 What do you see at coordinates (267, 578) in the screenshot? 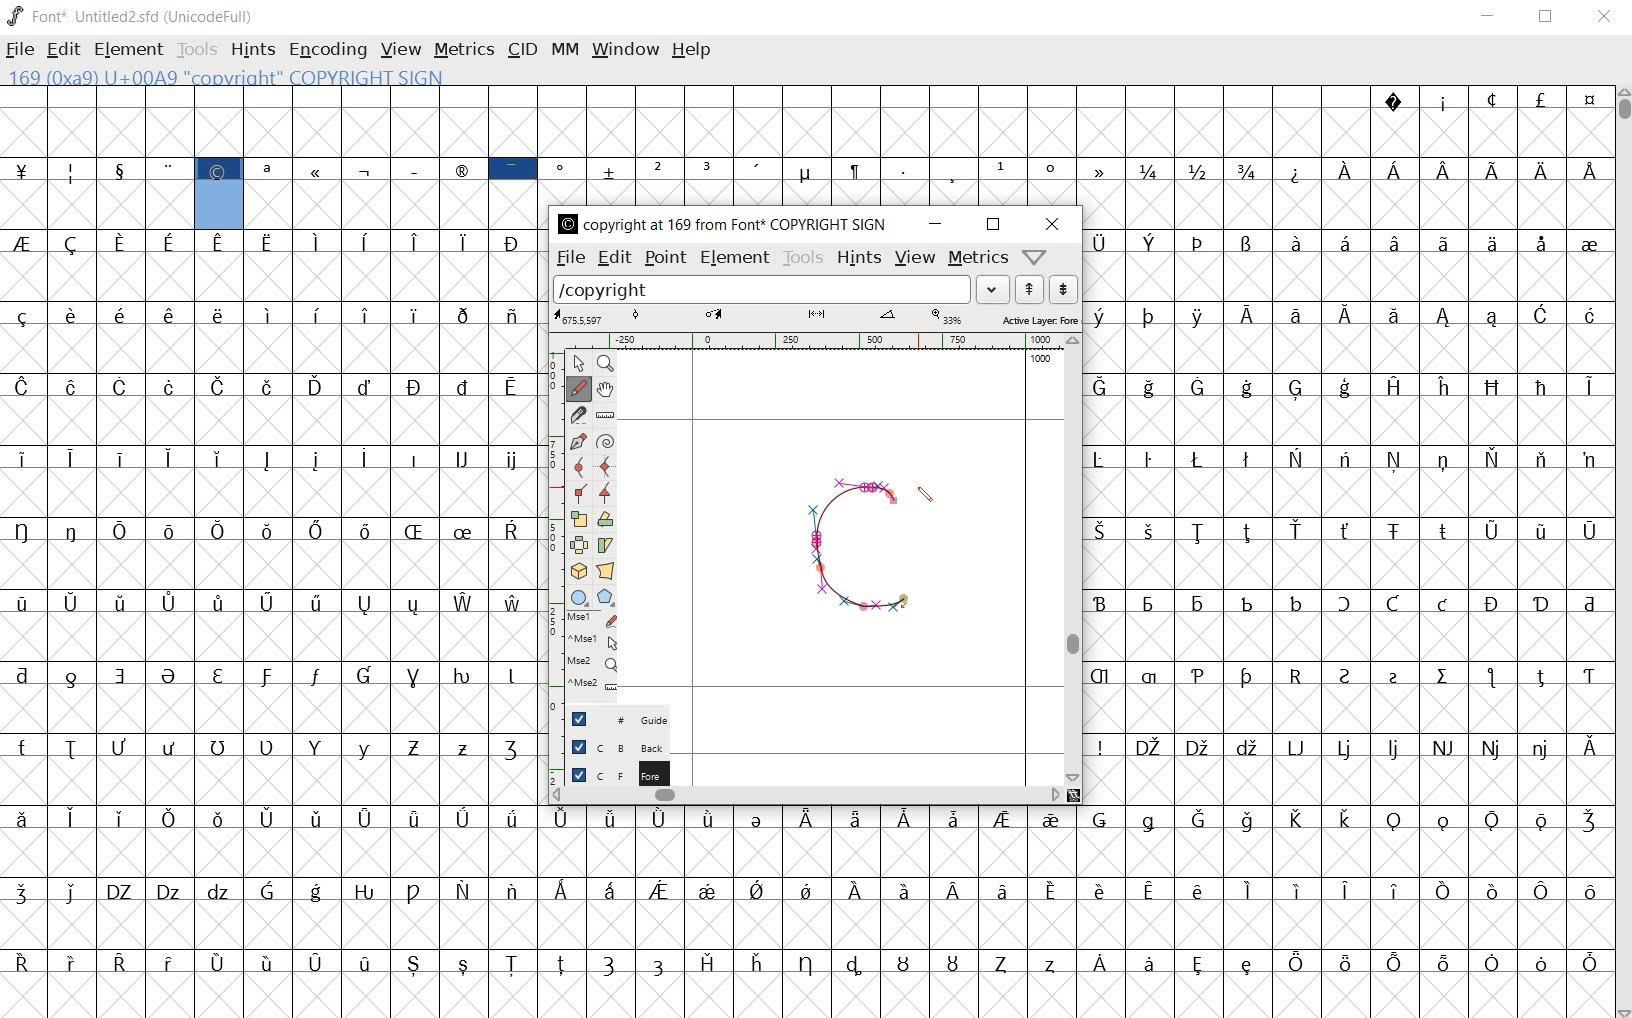
I see `glyphs` at bounding box center [267, 578].